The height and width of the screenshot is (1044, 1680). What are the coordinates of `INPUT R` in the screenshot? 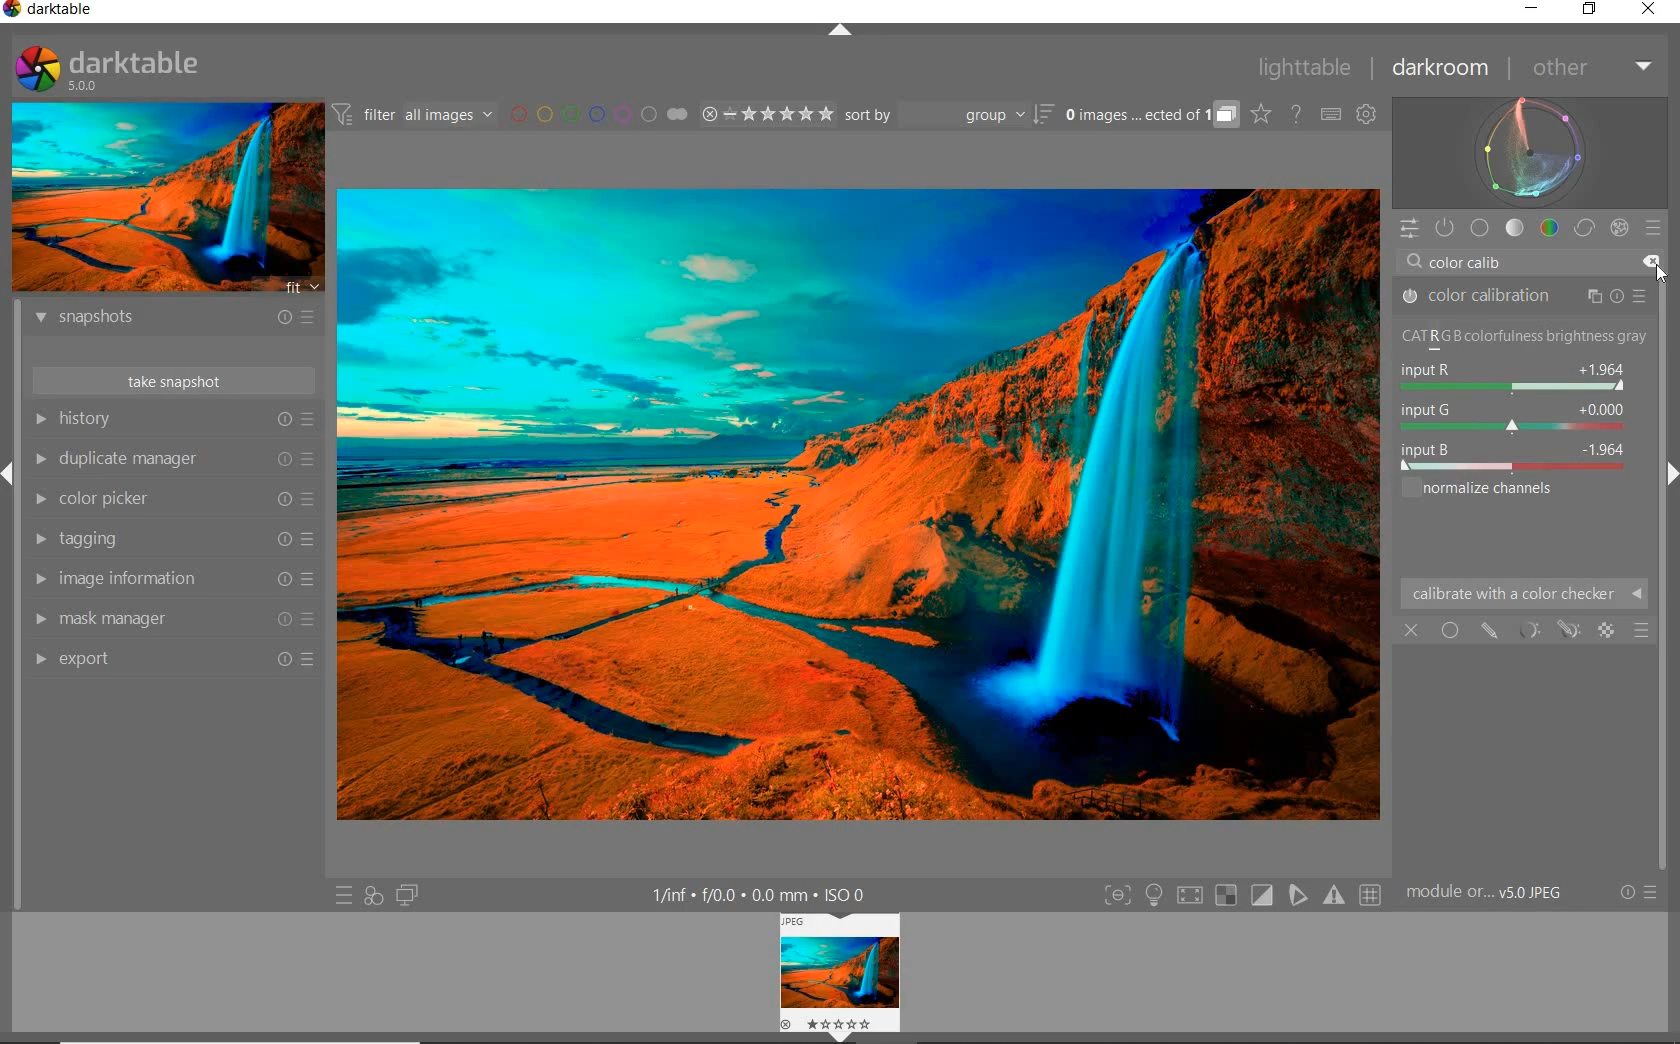 It's located at (1510, 377).